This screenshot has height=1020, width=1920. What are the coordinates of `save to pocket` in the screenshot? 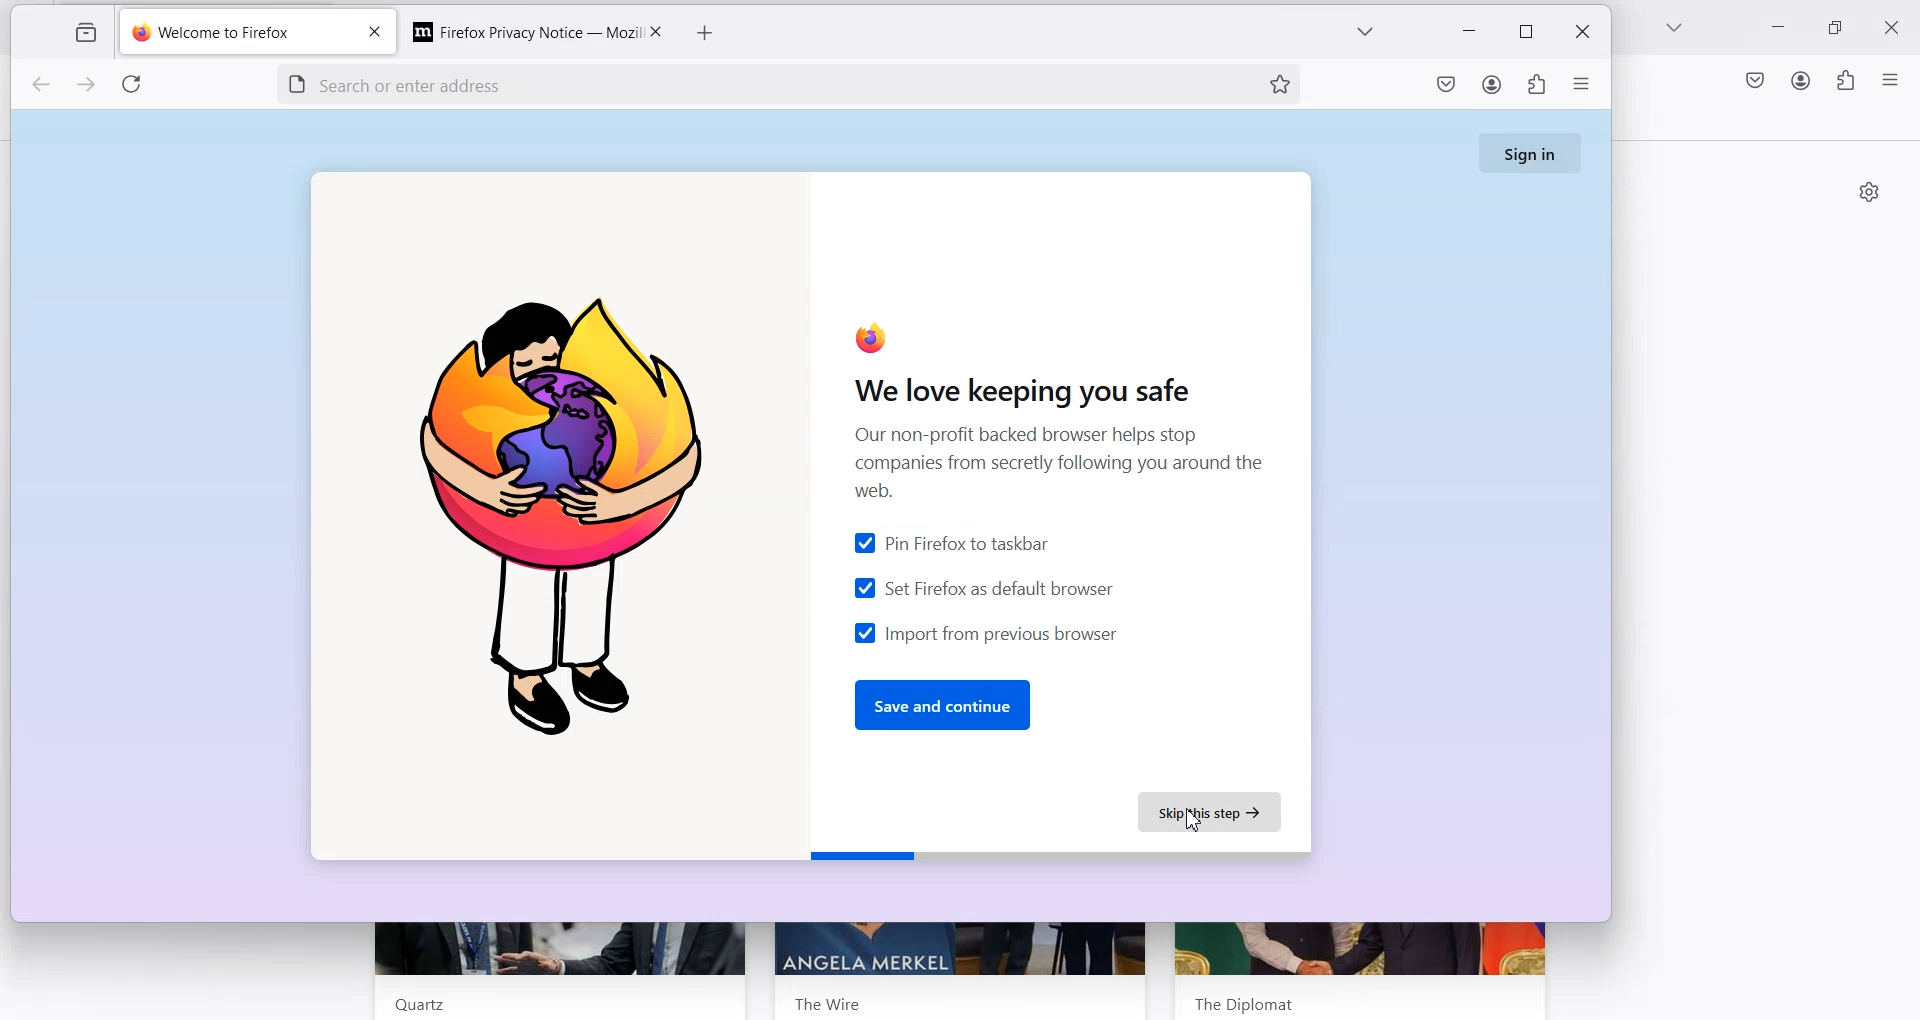 It's located at (1446, 88).